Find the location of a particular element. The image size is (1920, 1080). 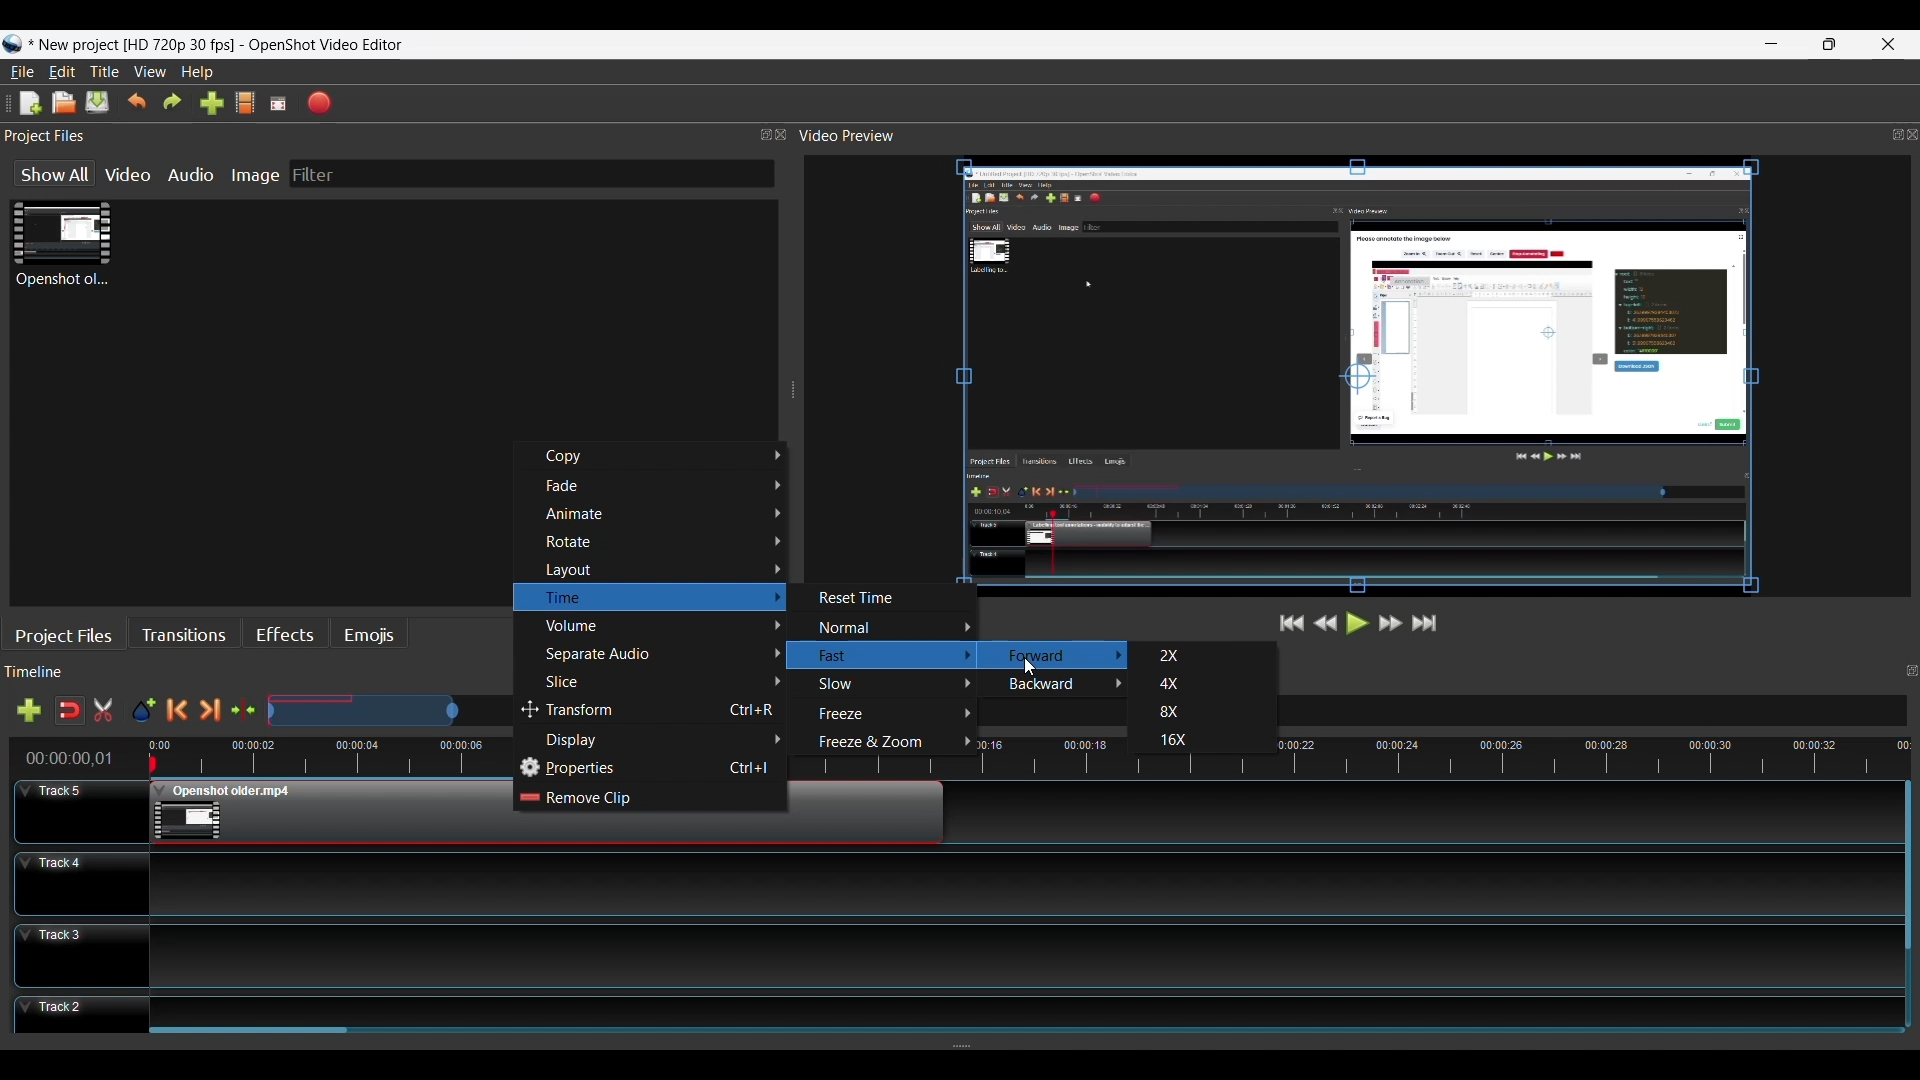

Track Header is located at coordinates (75, 809).